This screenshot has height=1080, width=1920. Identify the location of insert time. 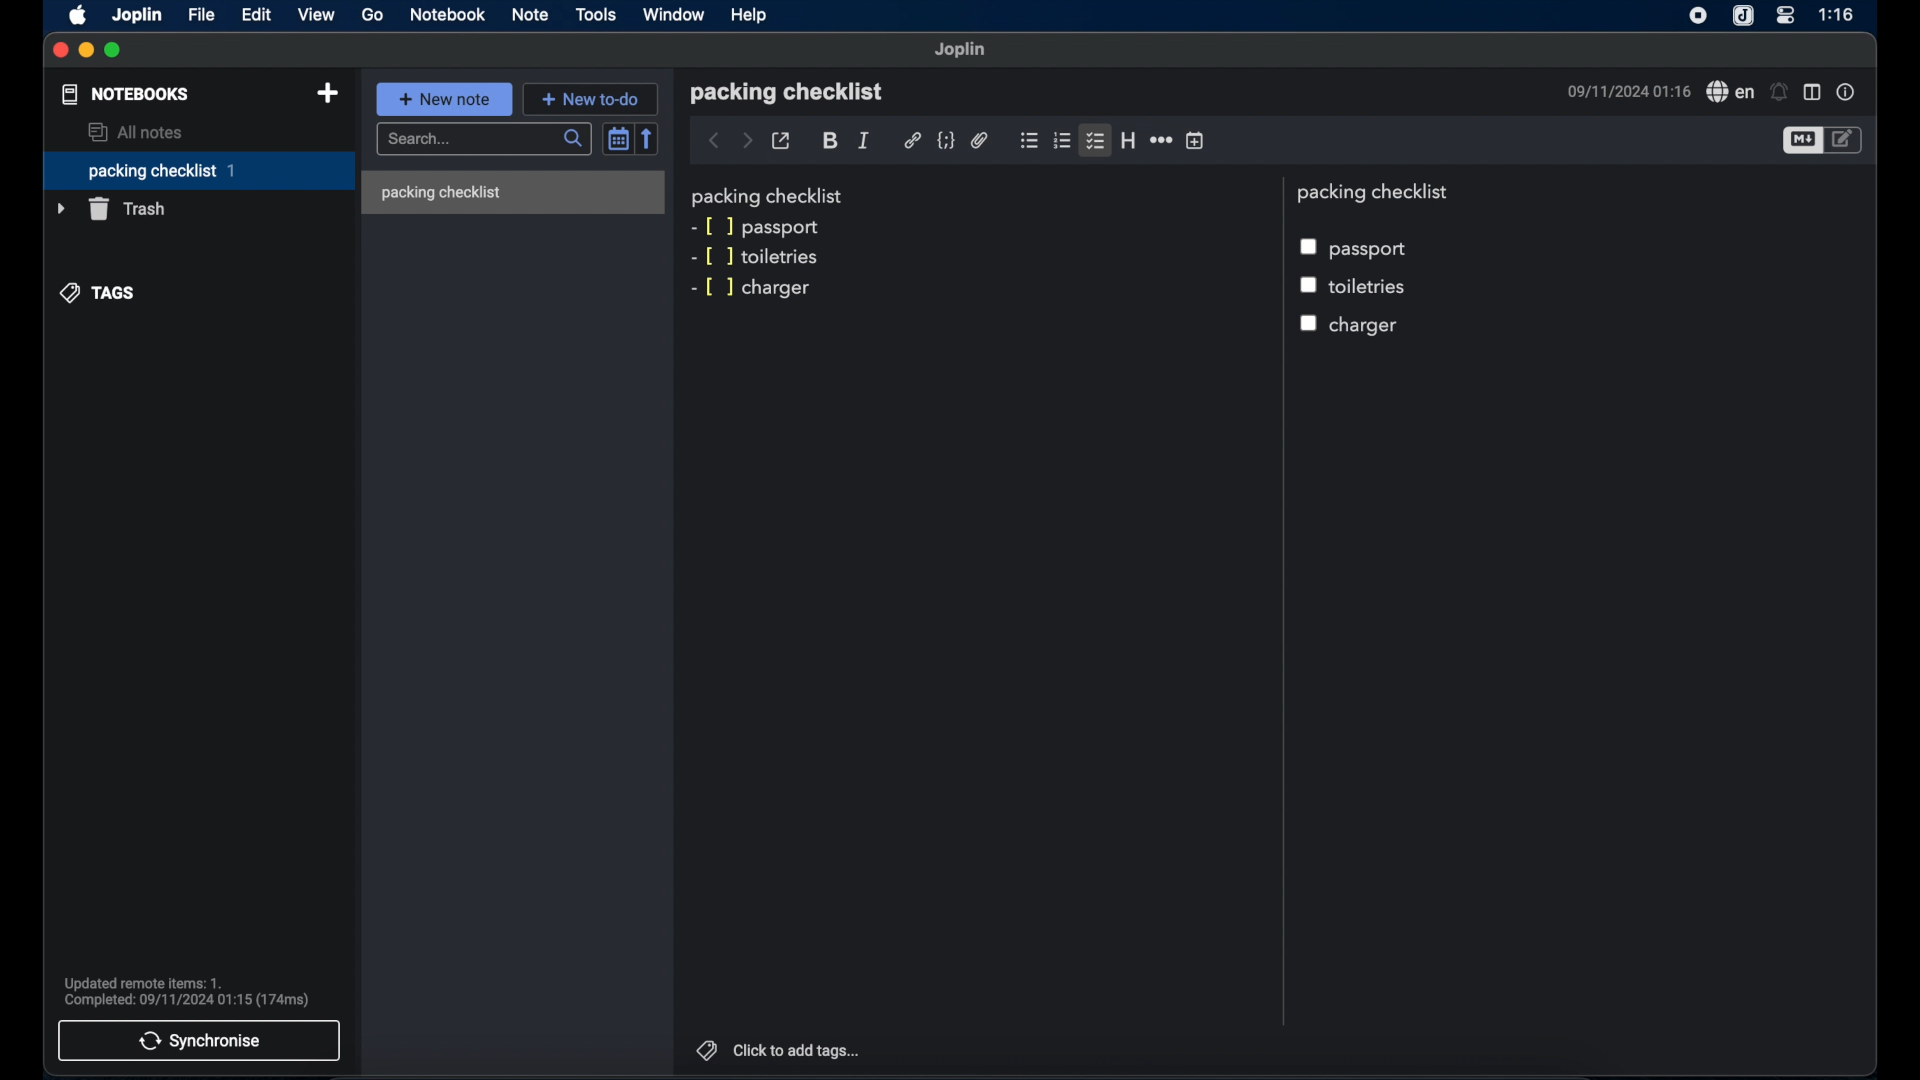
(1196, 141).